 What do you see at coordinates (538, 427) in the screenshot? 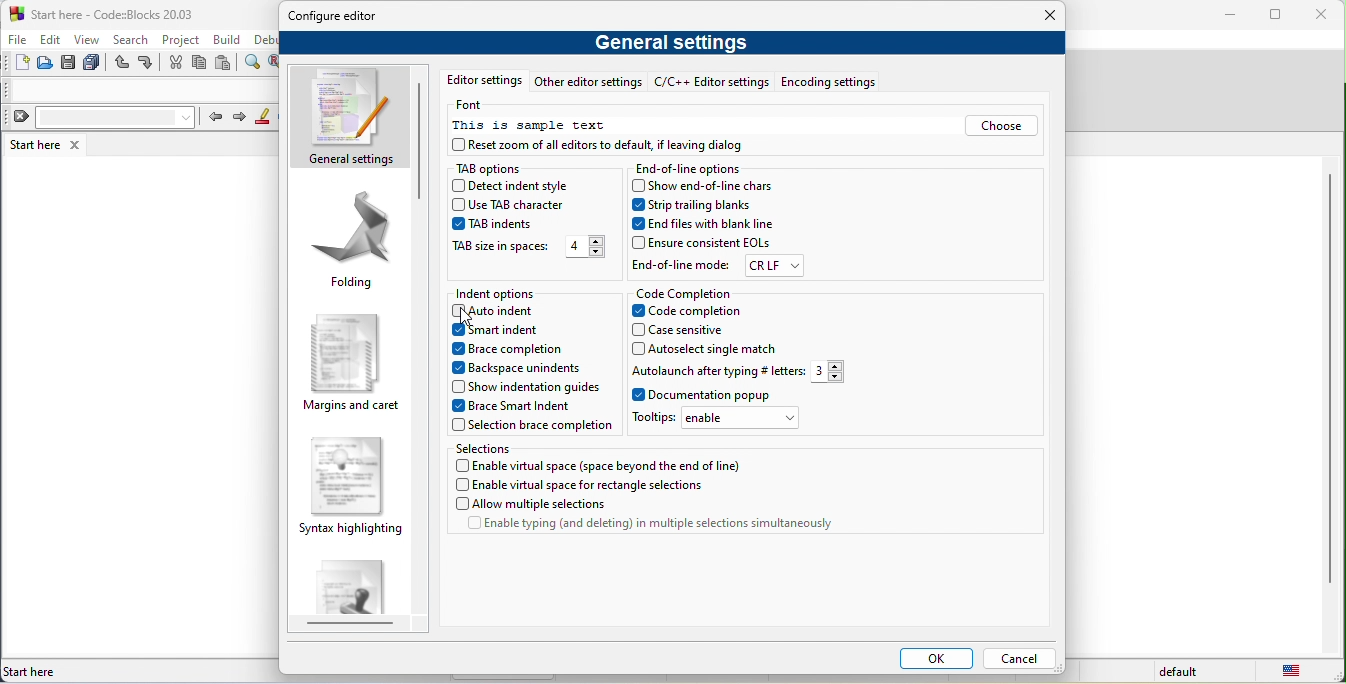
I see `selection brace completion` at bounding box center [538, 427].